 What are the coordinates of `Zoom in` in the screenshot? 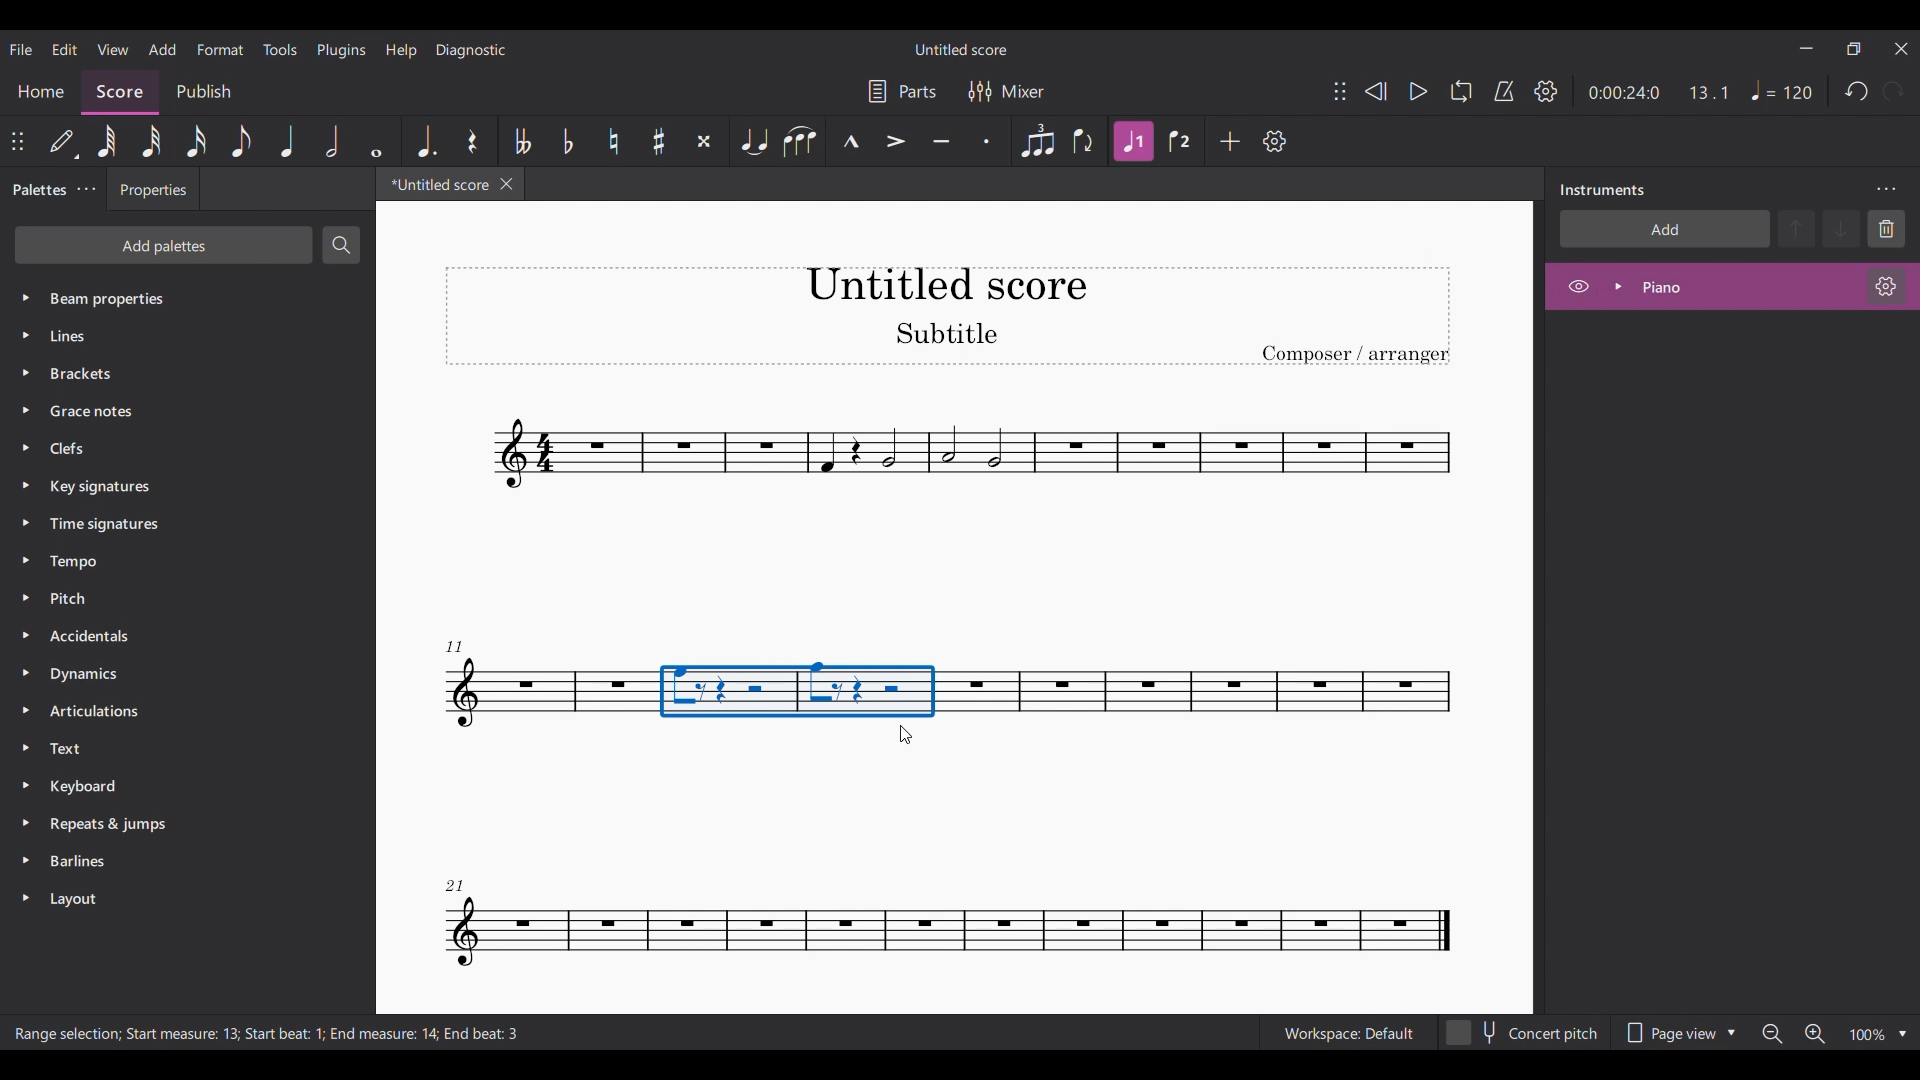 It's located at (1815, 1034).